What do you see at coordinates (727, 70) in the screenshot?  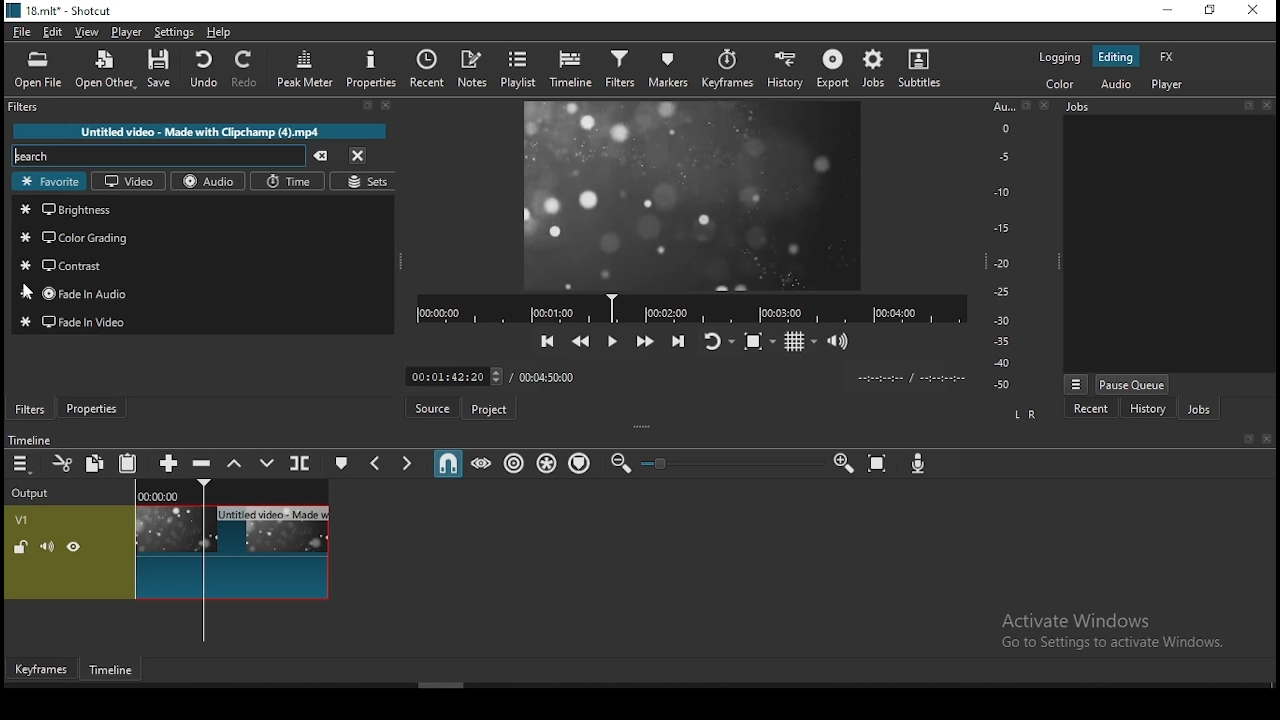 I see `keyframes` at bounding box center [727, 70].